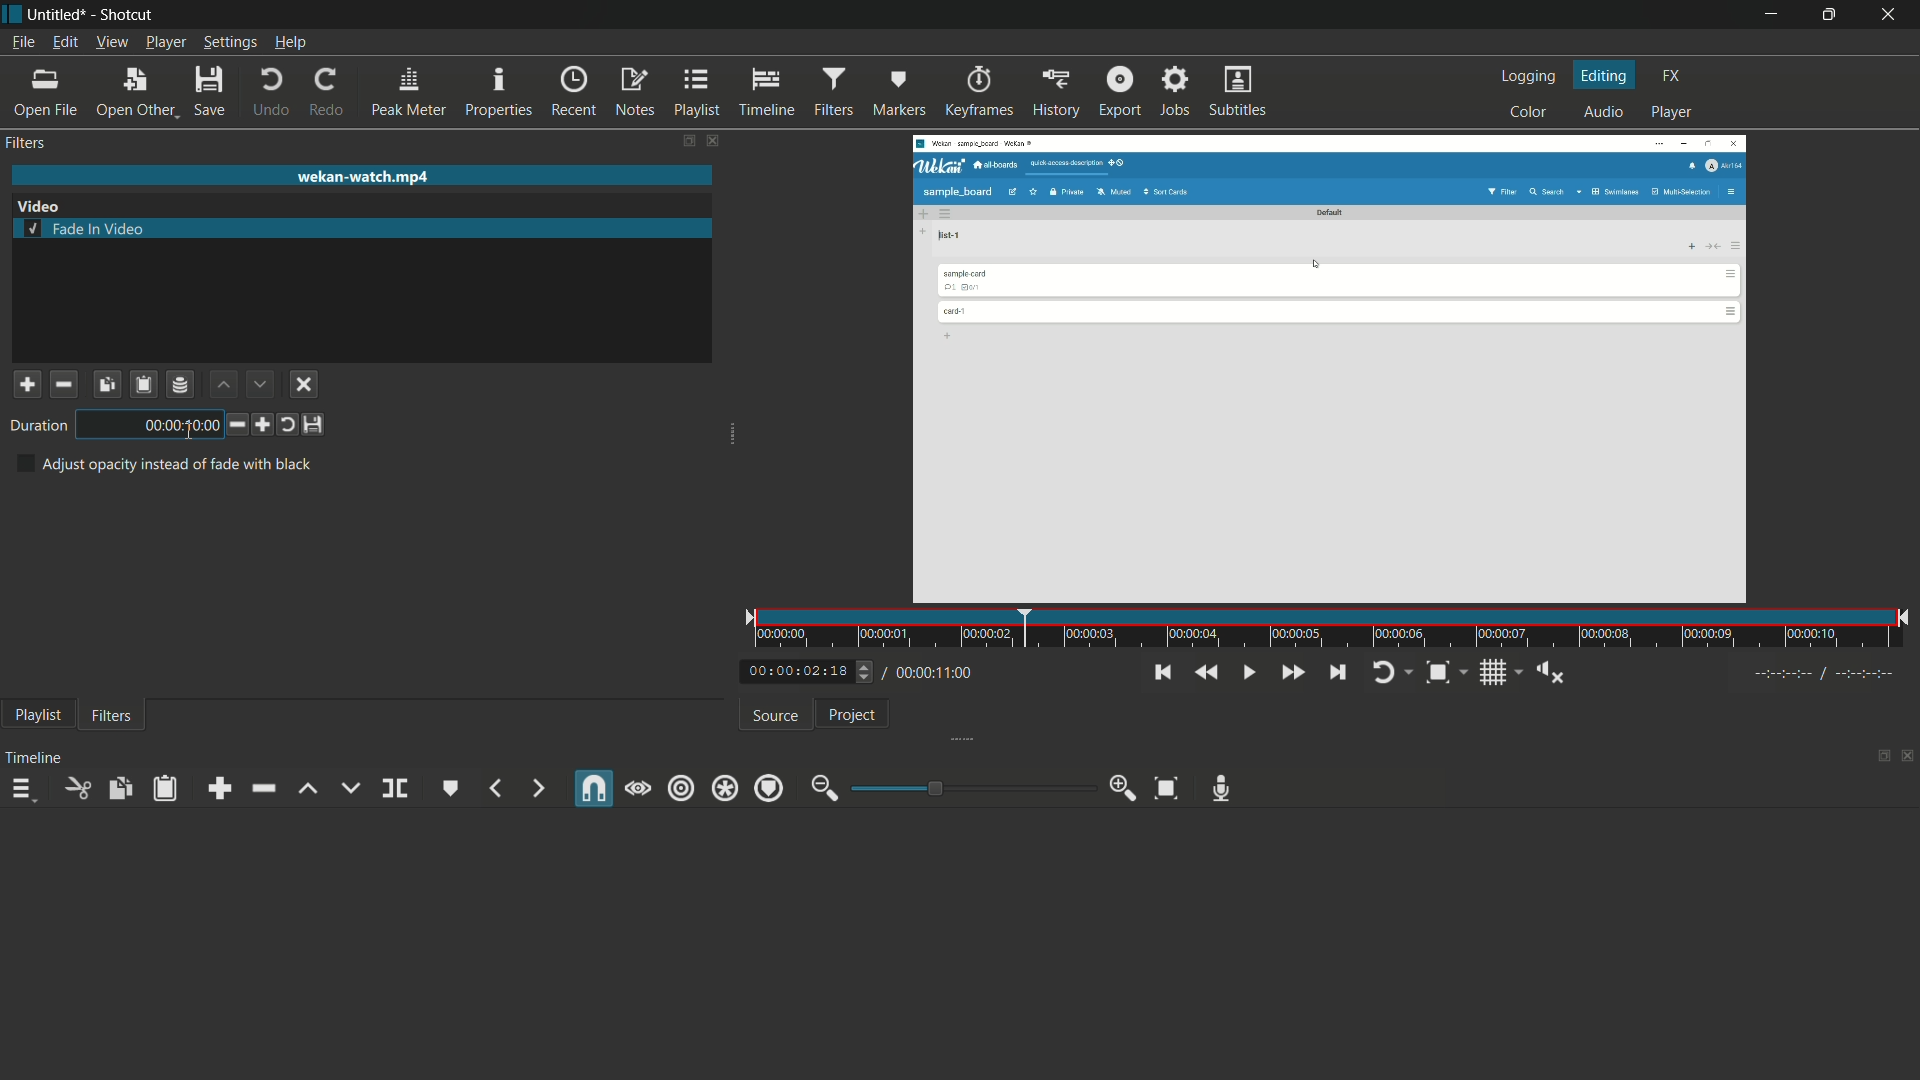 This screenshot has height=1080, width=1920. What do you see at coordinates (309, 788) in the screenshot?
I see `lift` at bounding box center [309, 788].